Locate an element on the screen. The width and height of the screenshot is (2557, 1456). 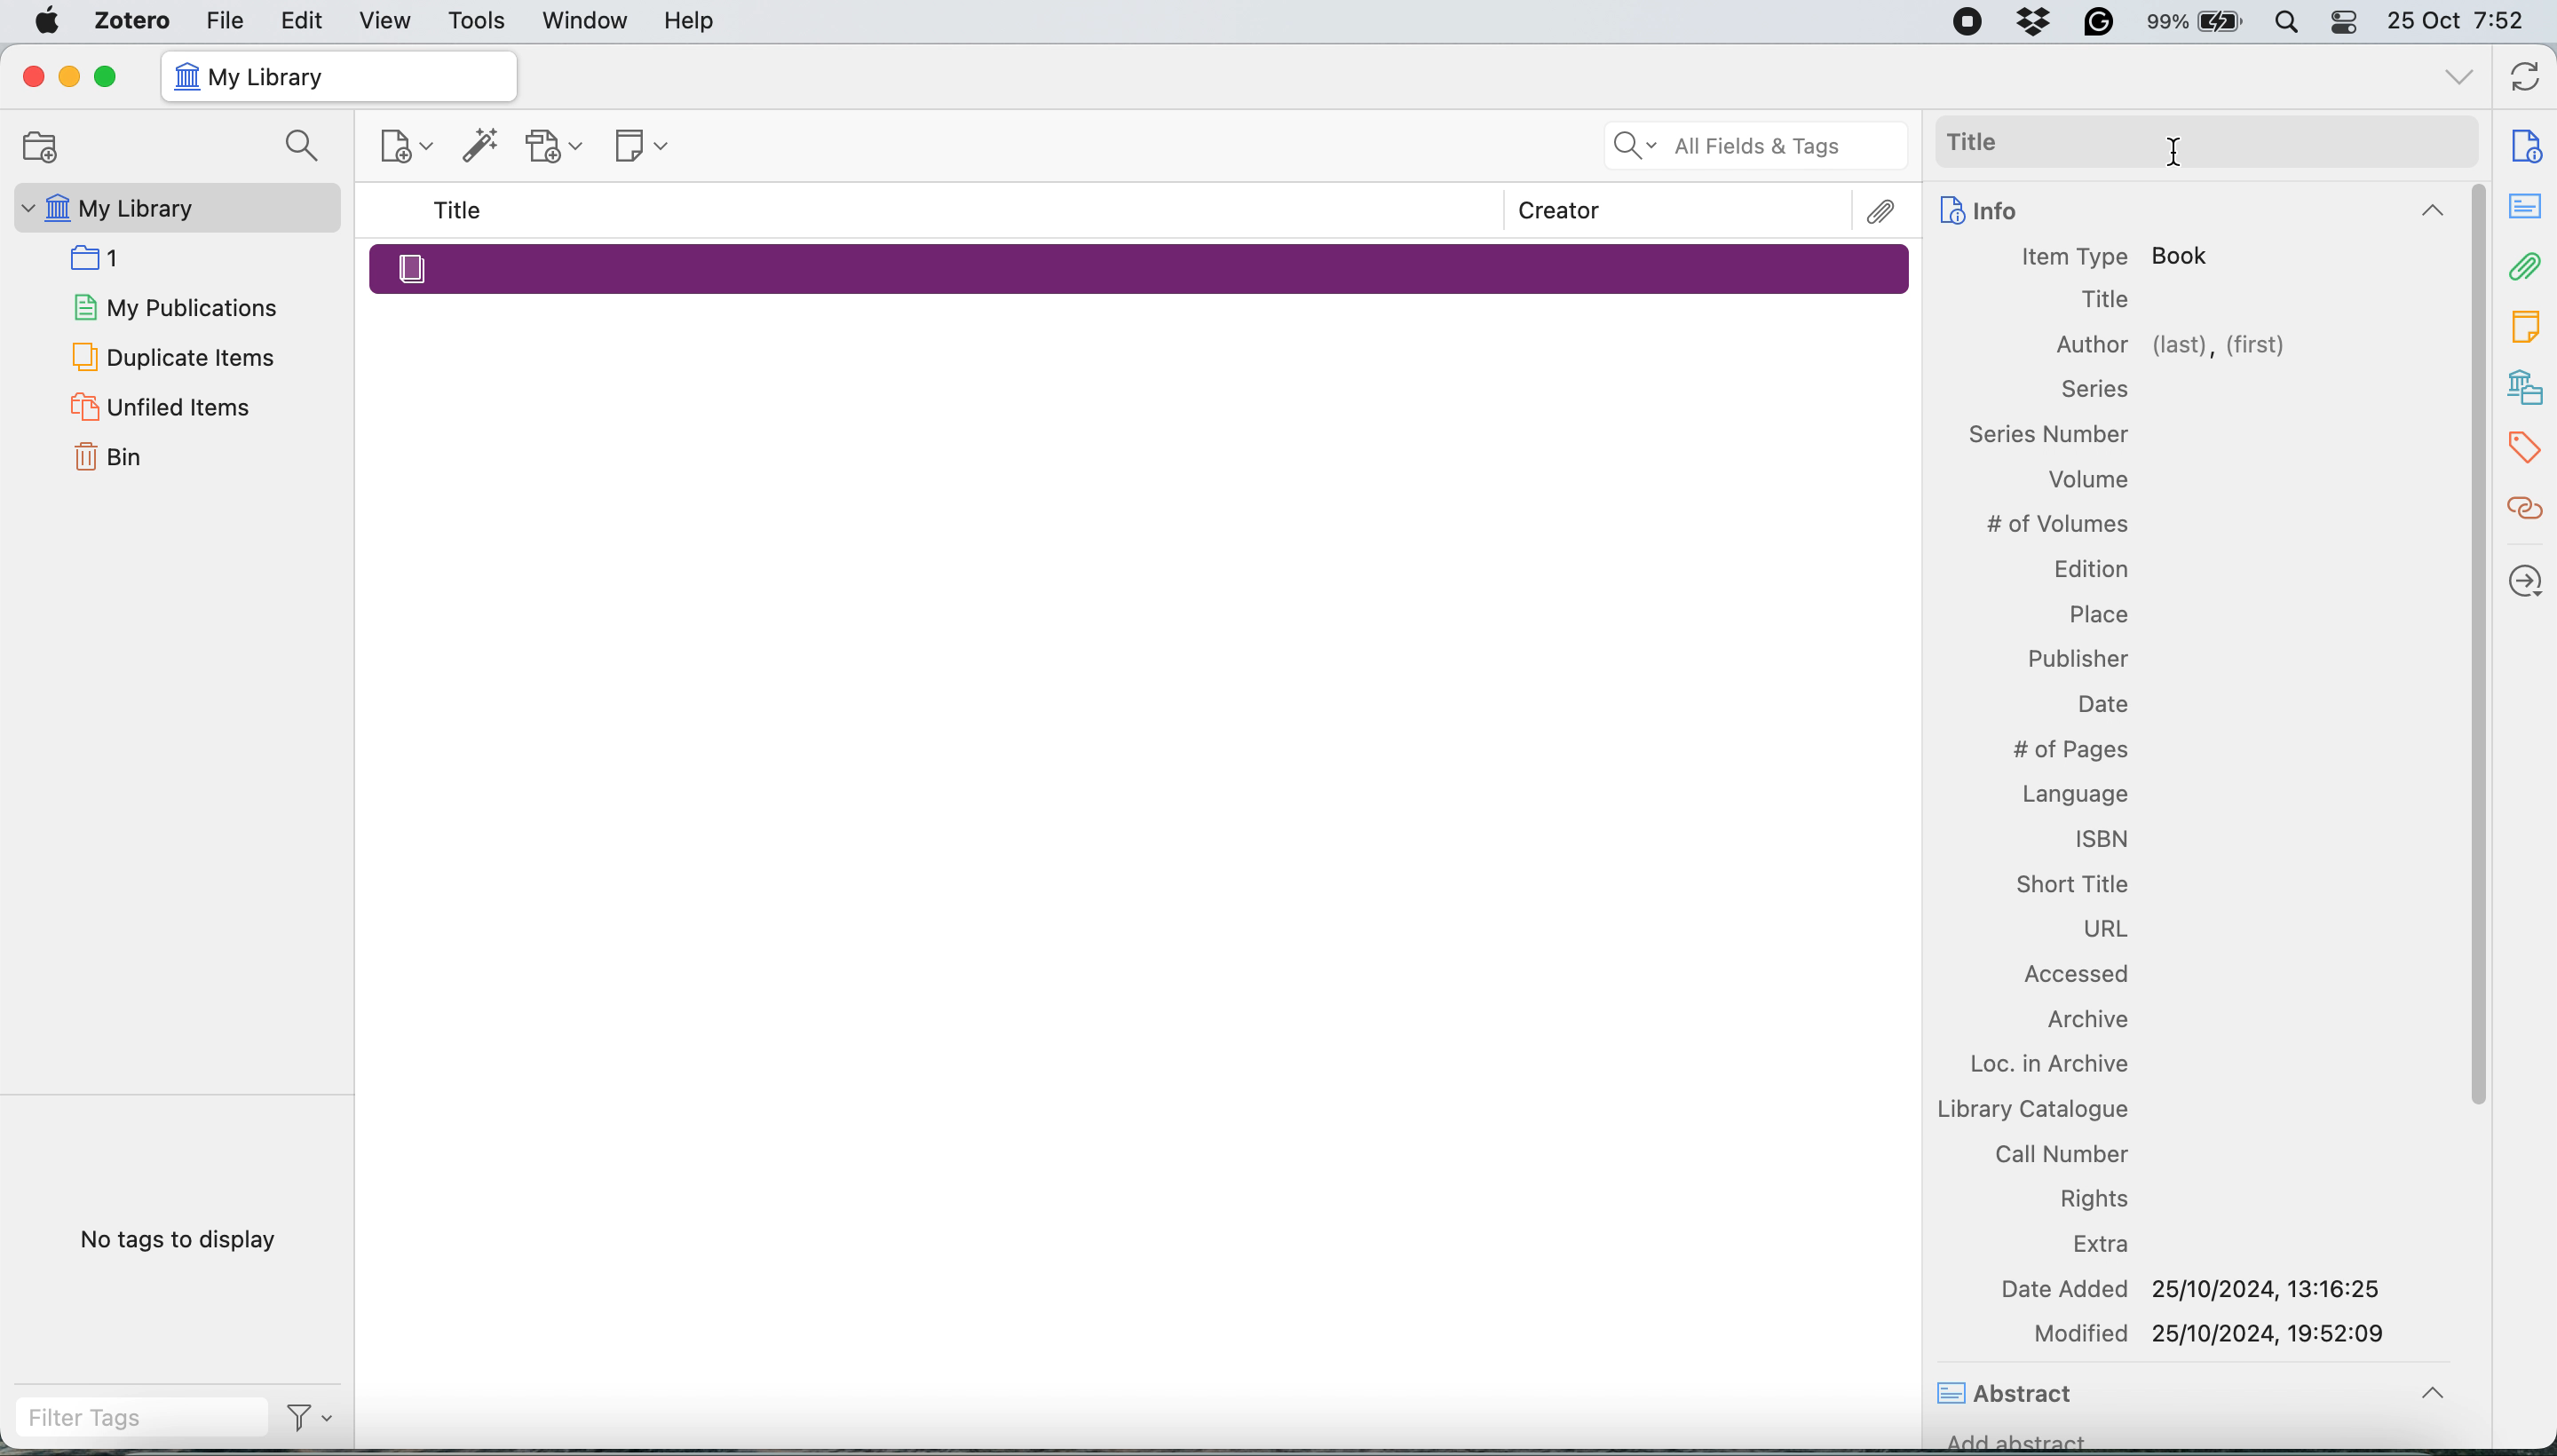
Rights is located at coordinates (2097, 1198).